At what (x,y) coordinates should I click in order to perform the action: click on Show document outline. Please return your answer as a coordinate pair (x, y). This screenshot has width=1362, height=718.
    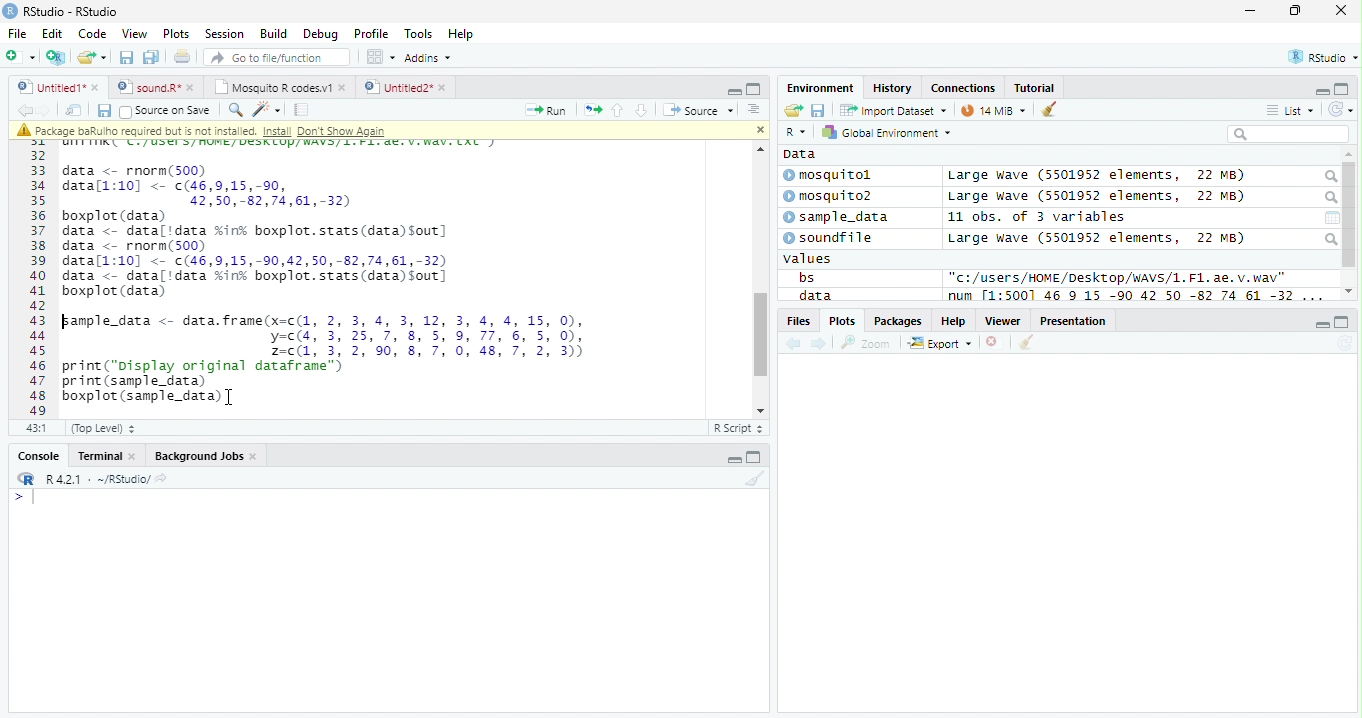
    Looking at the image, I should click on (753, 109).